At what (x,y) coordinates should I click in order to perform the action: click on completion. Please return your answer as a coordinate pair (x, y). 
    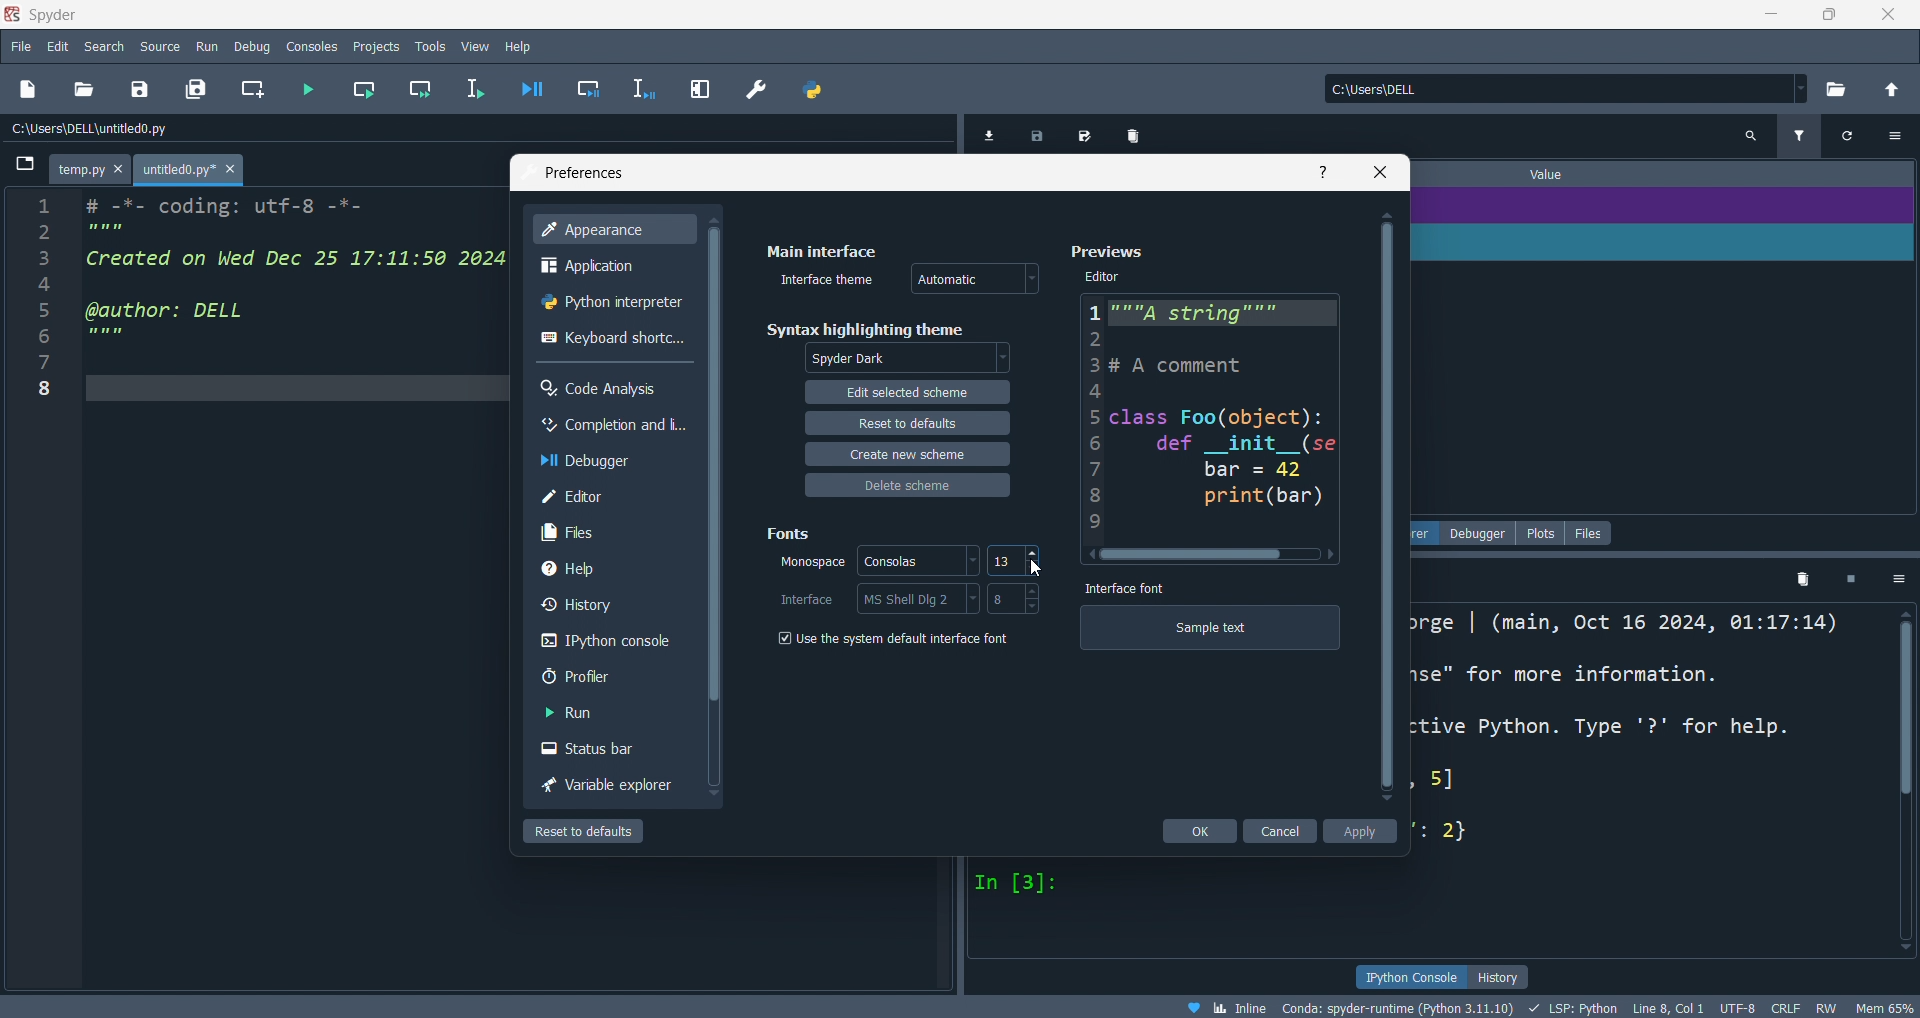
    Looking at the image, I should click on (614, 424).